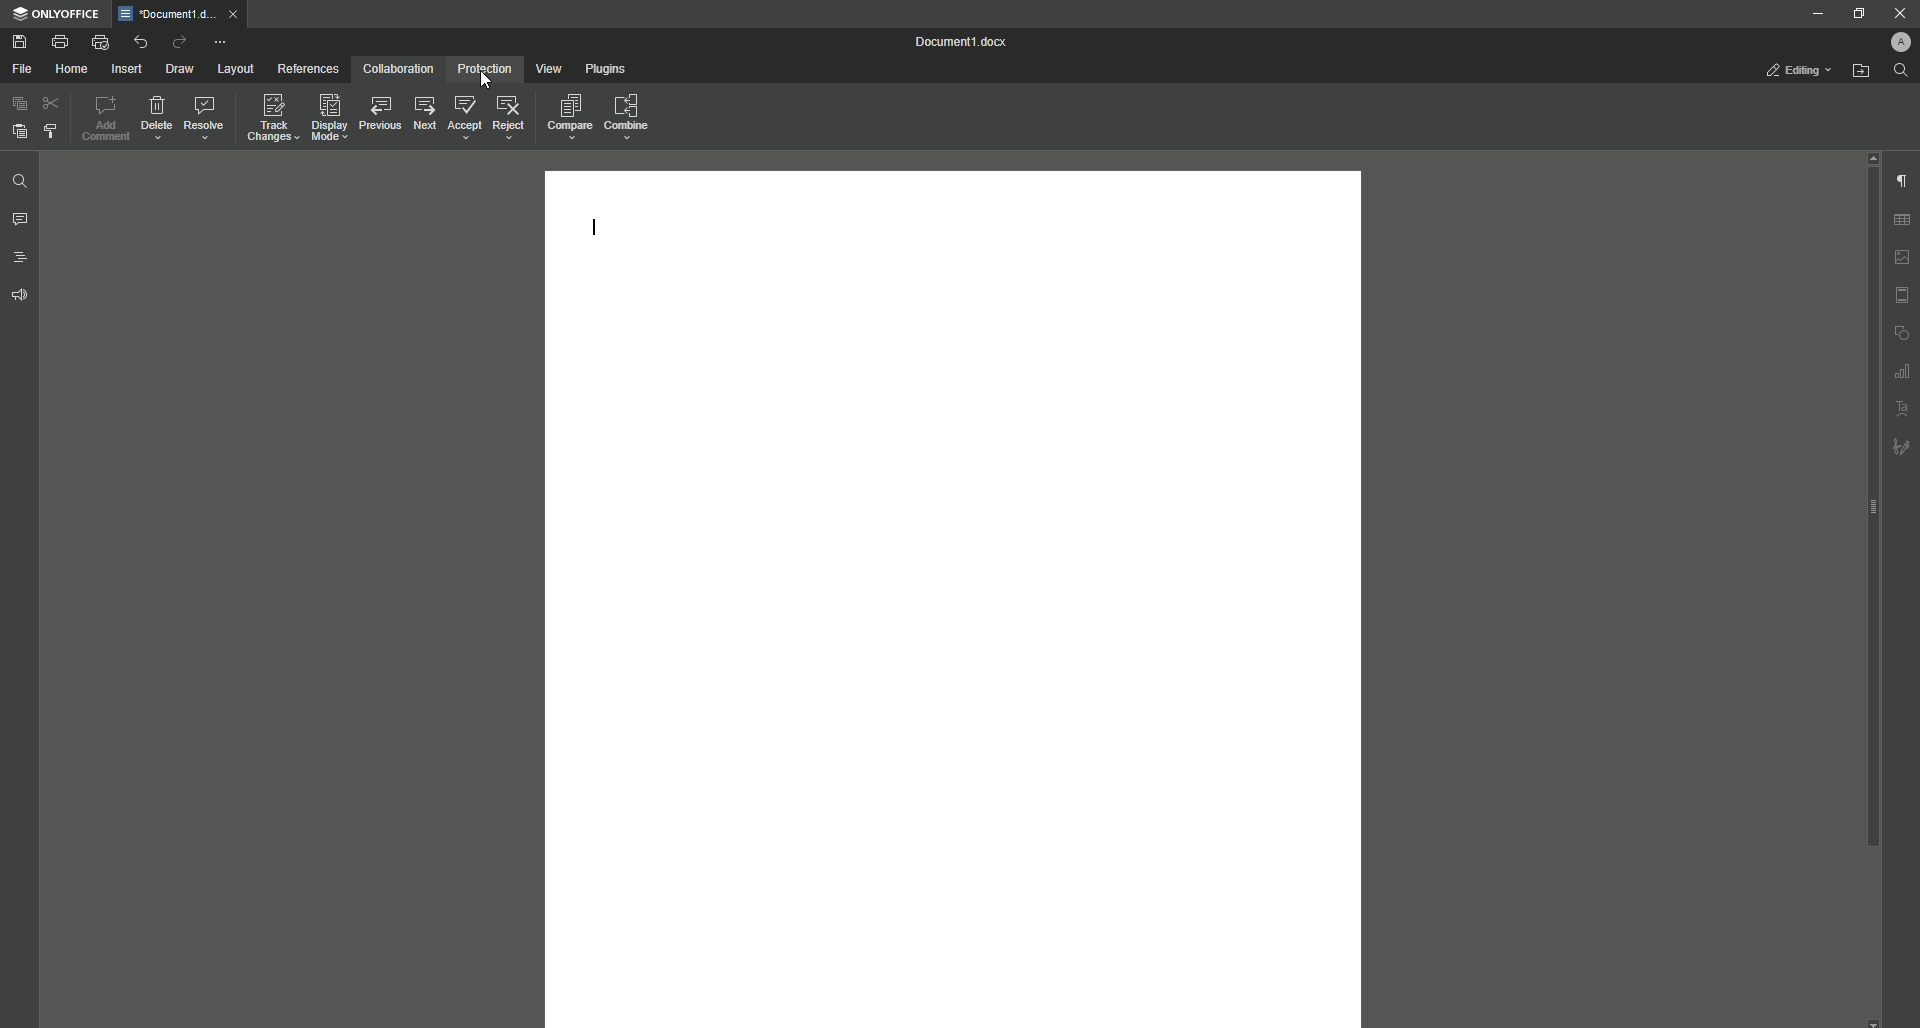  I want to click on Combine, so click(627, 116).